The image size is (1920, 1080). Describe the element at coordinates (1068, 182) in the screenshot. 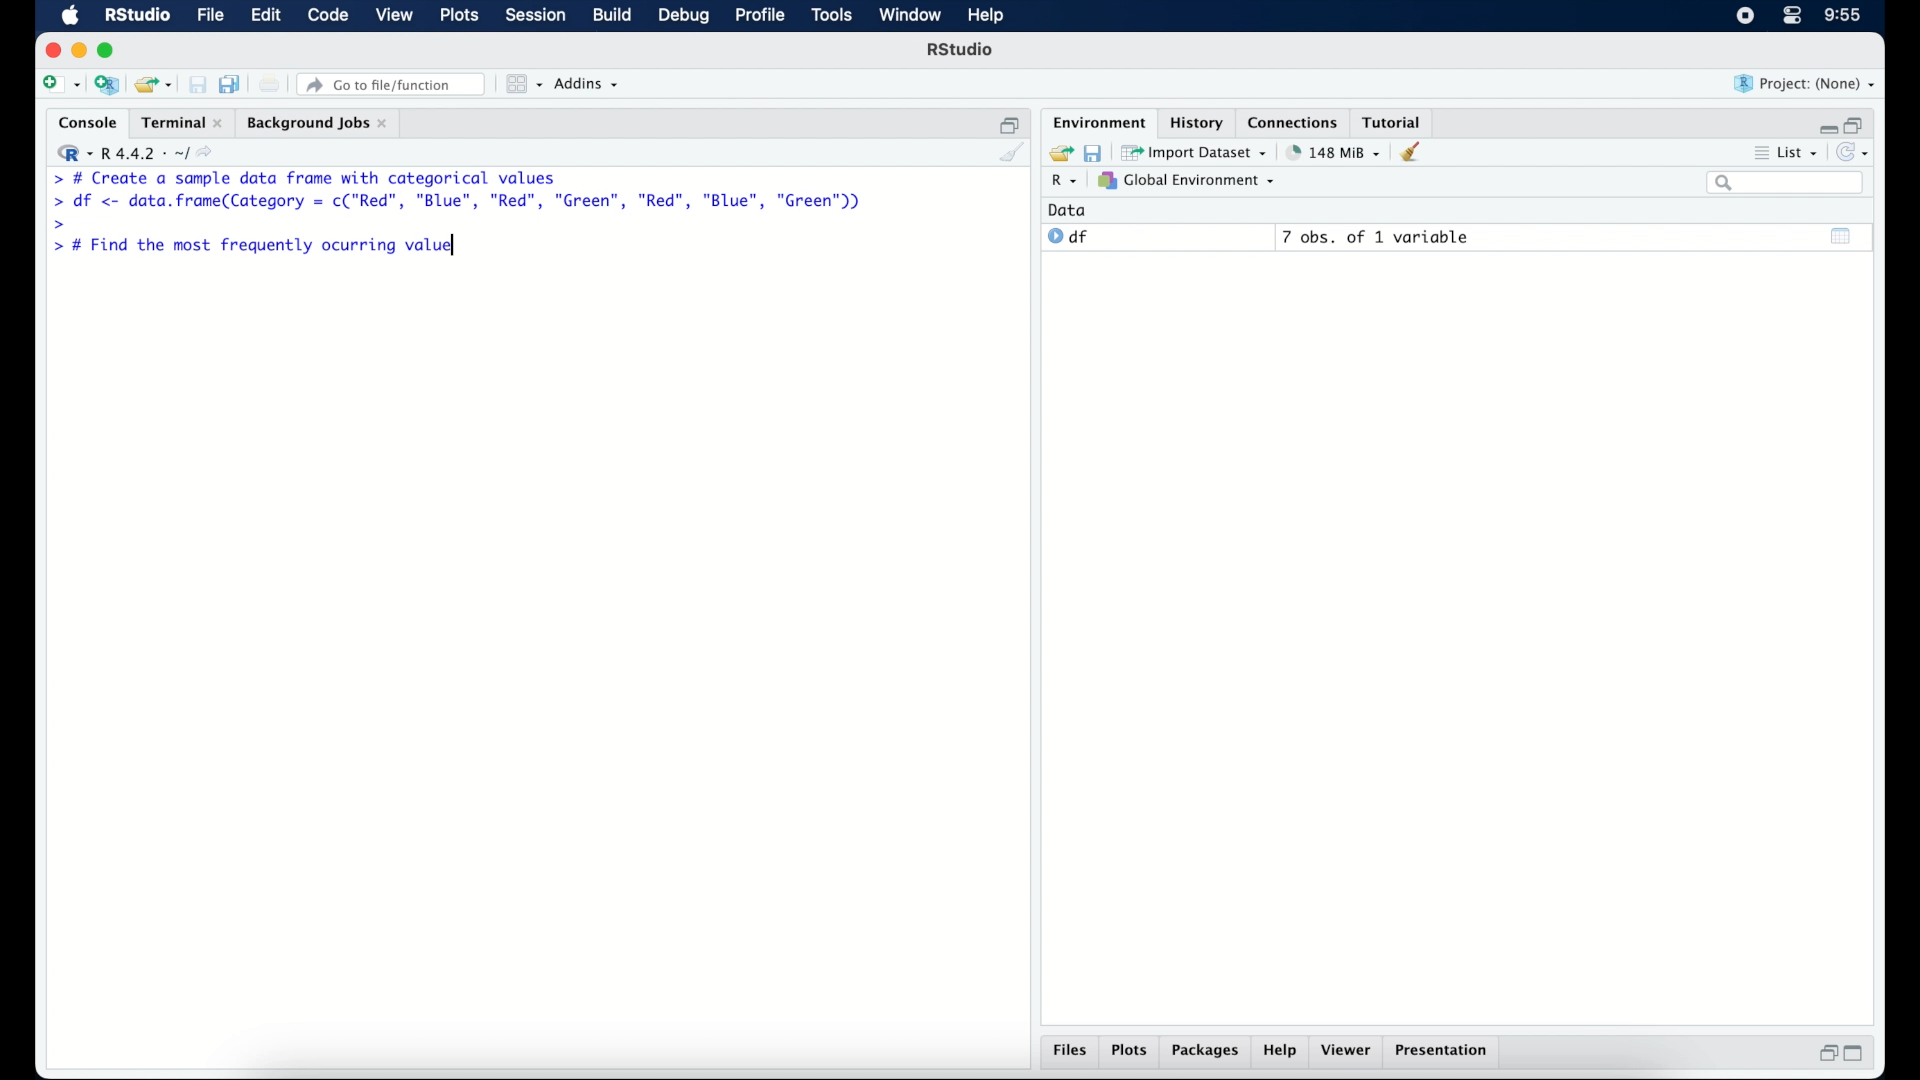

I see `R` at that location.